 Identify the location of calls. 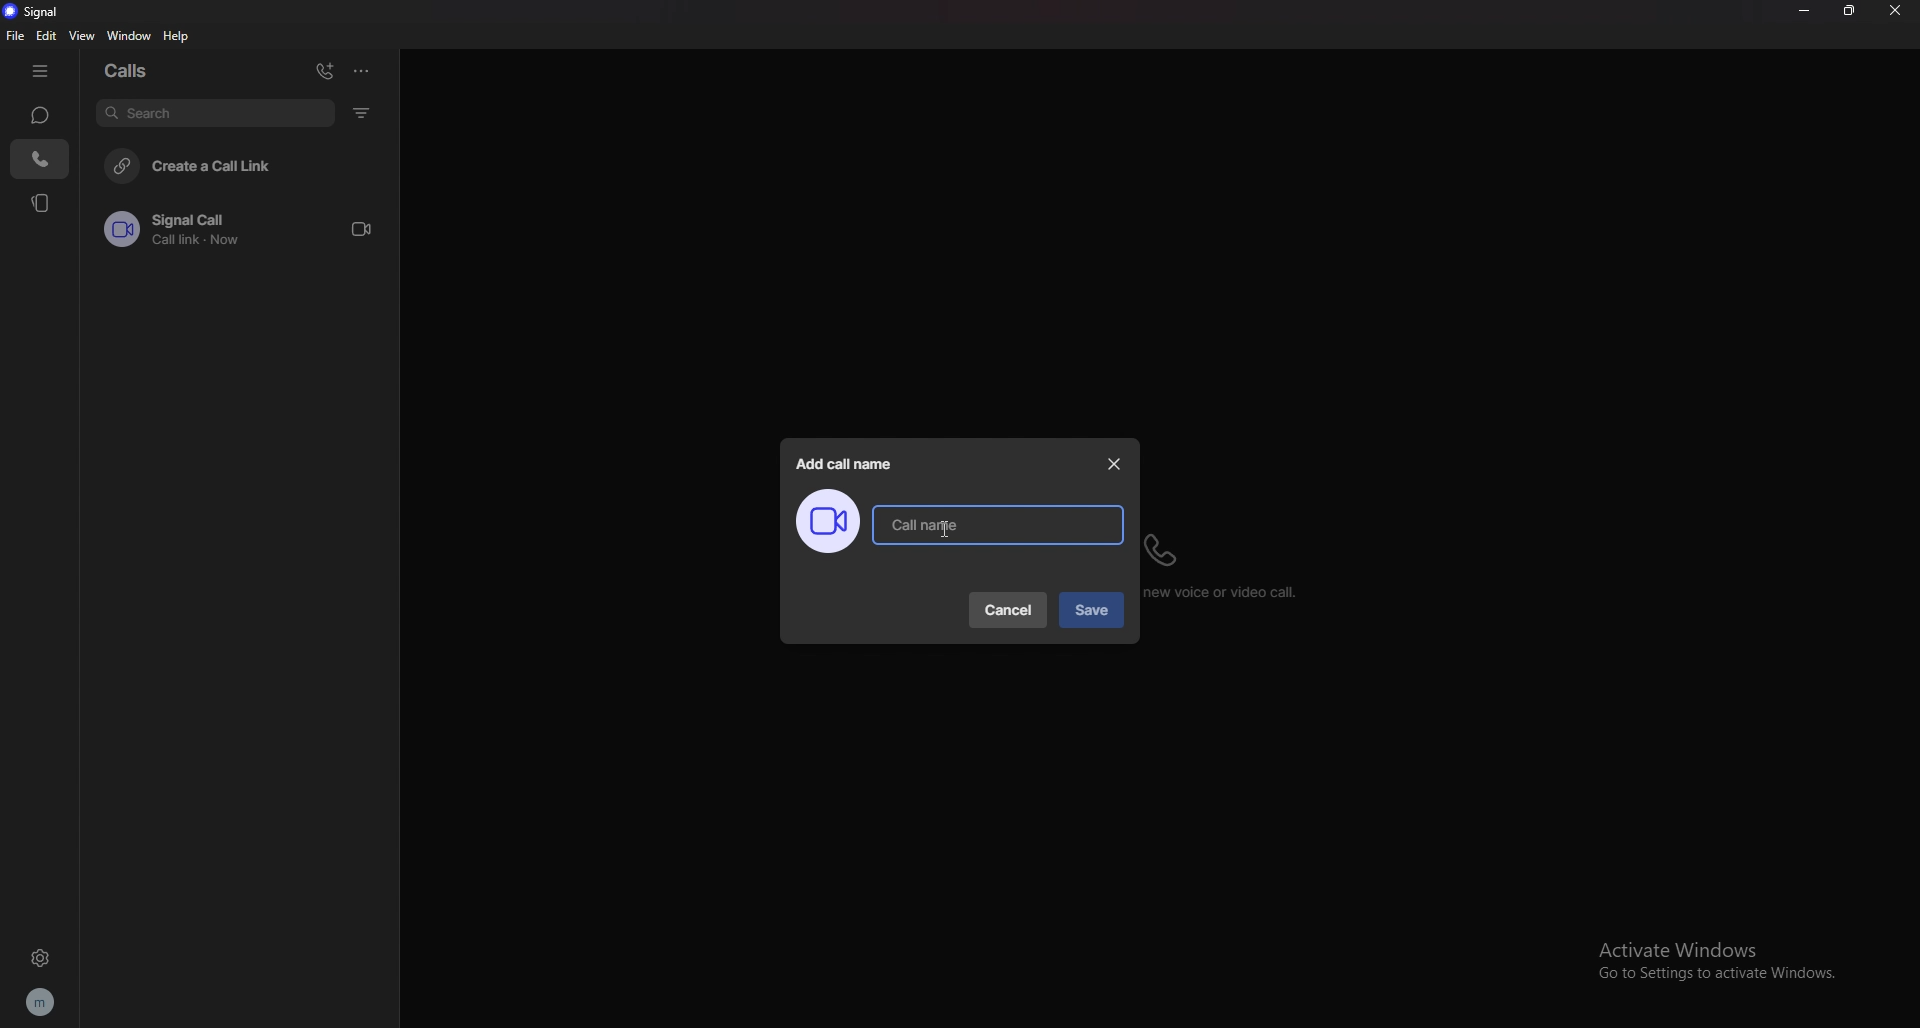
(41, 159).